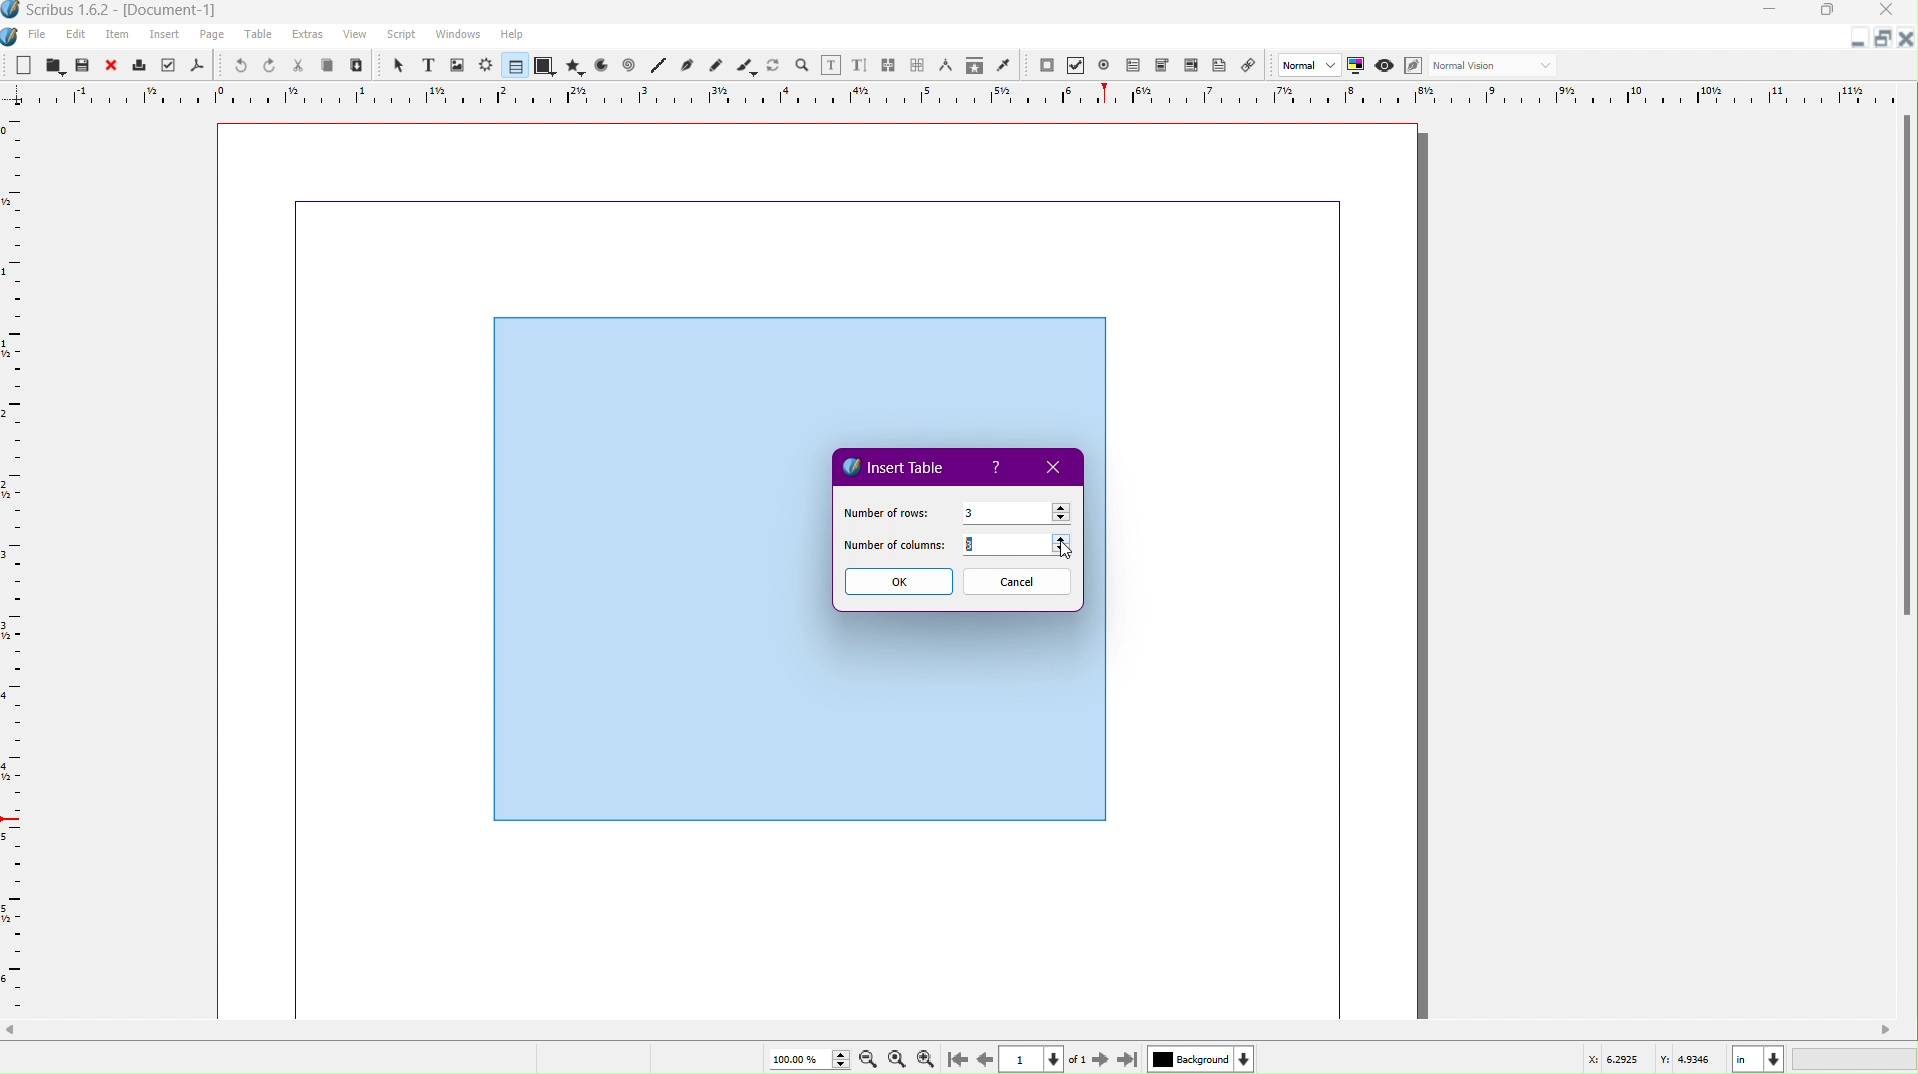 The image size is (1918, 1074). Describe the element at coordinates (309, 35) in the screenshot. I see `Extras` at that location.